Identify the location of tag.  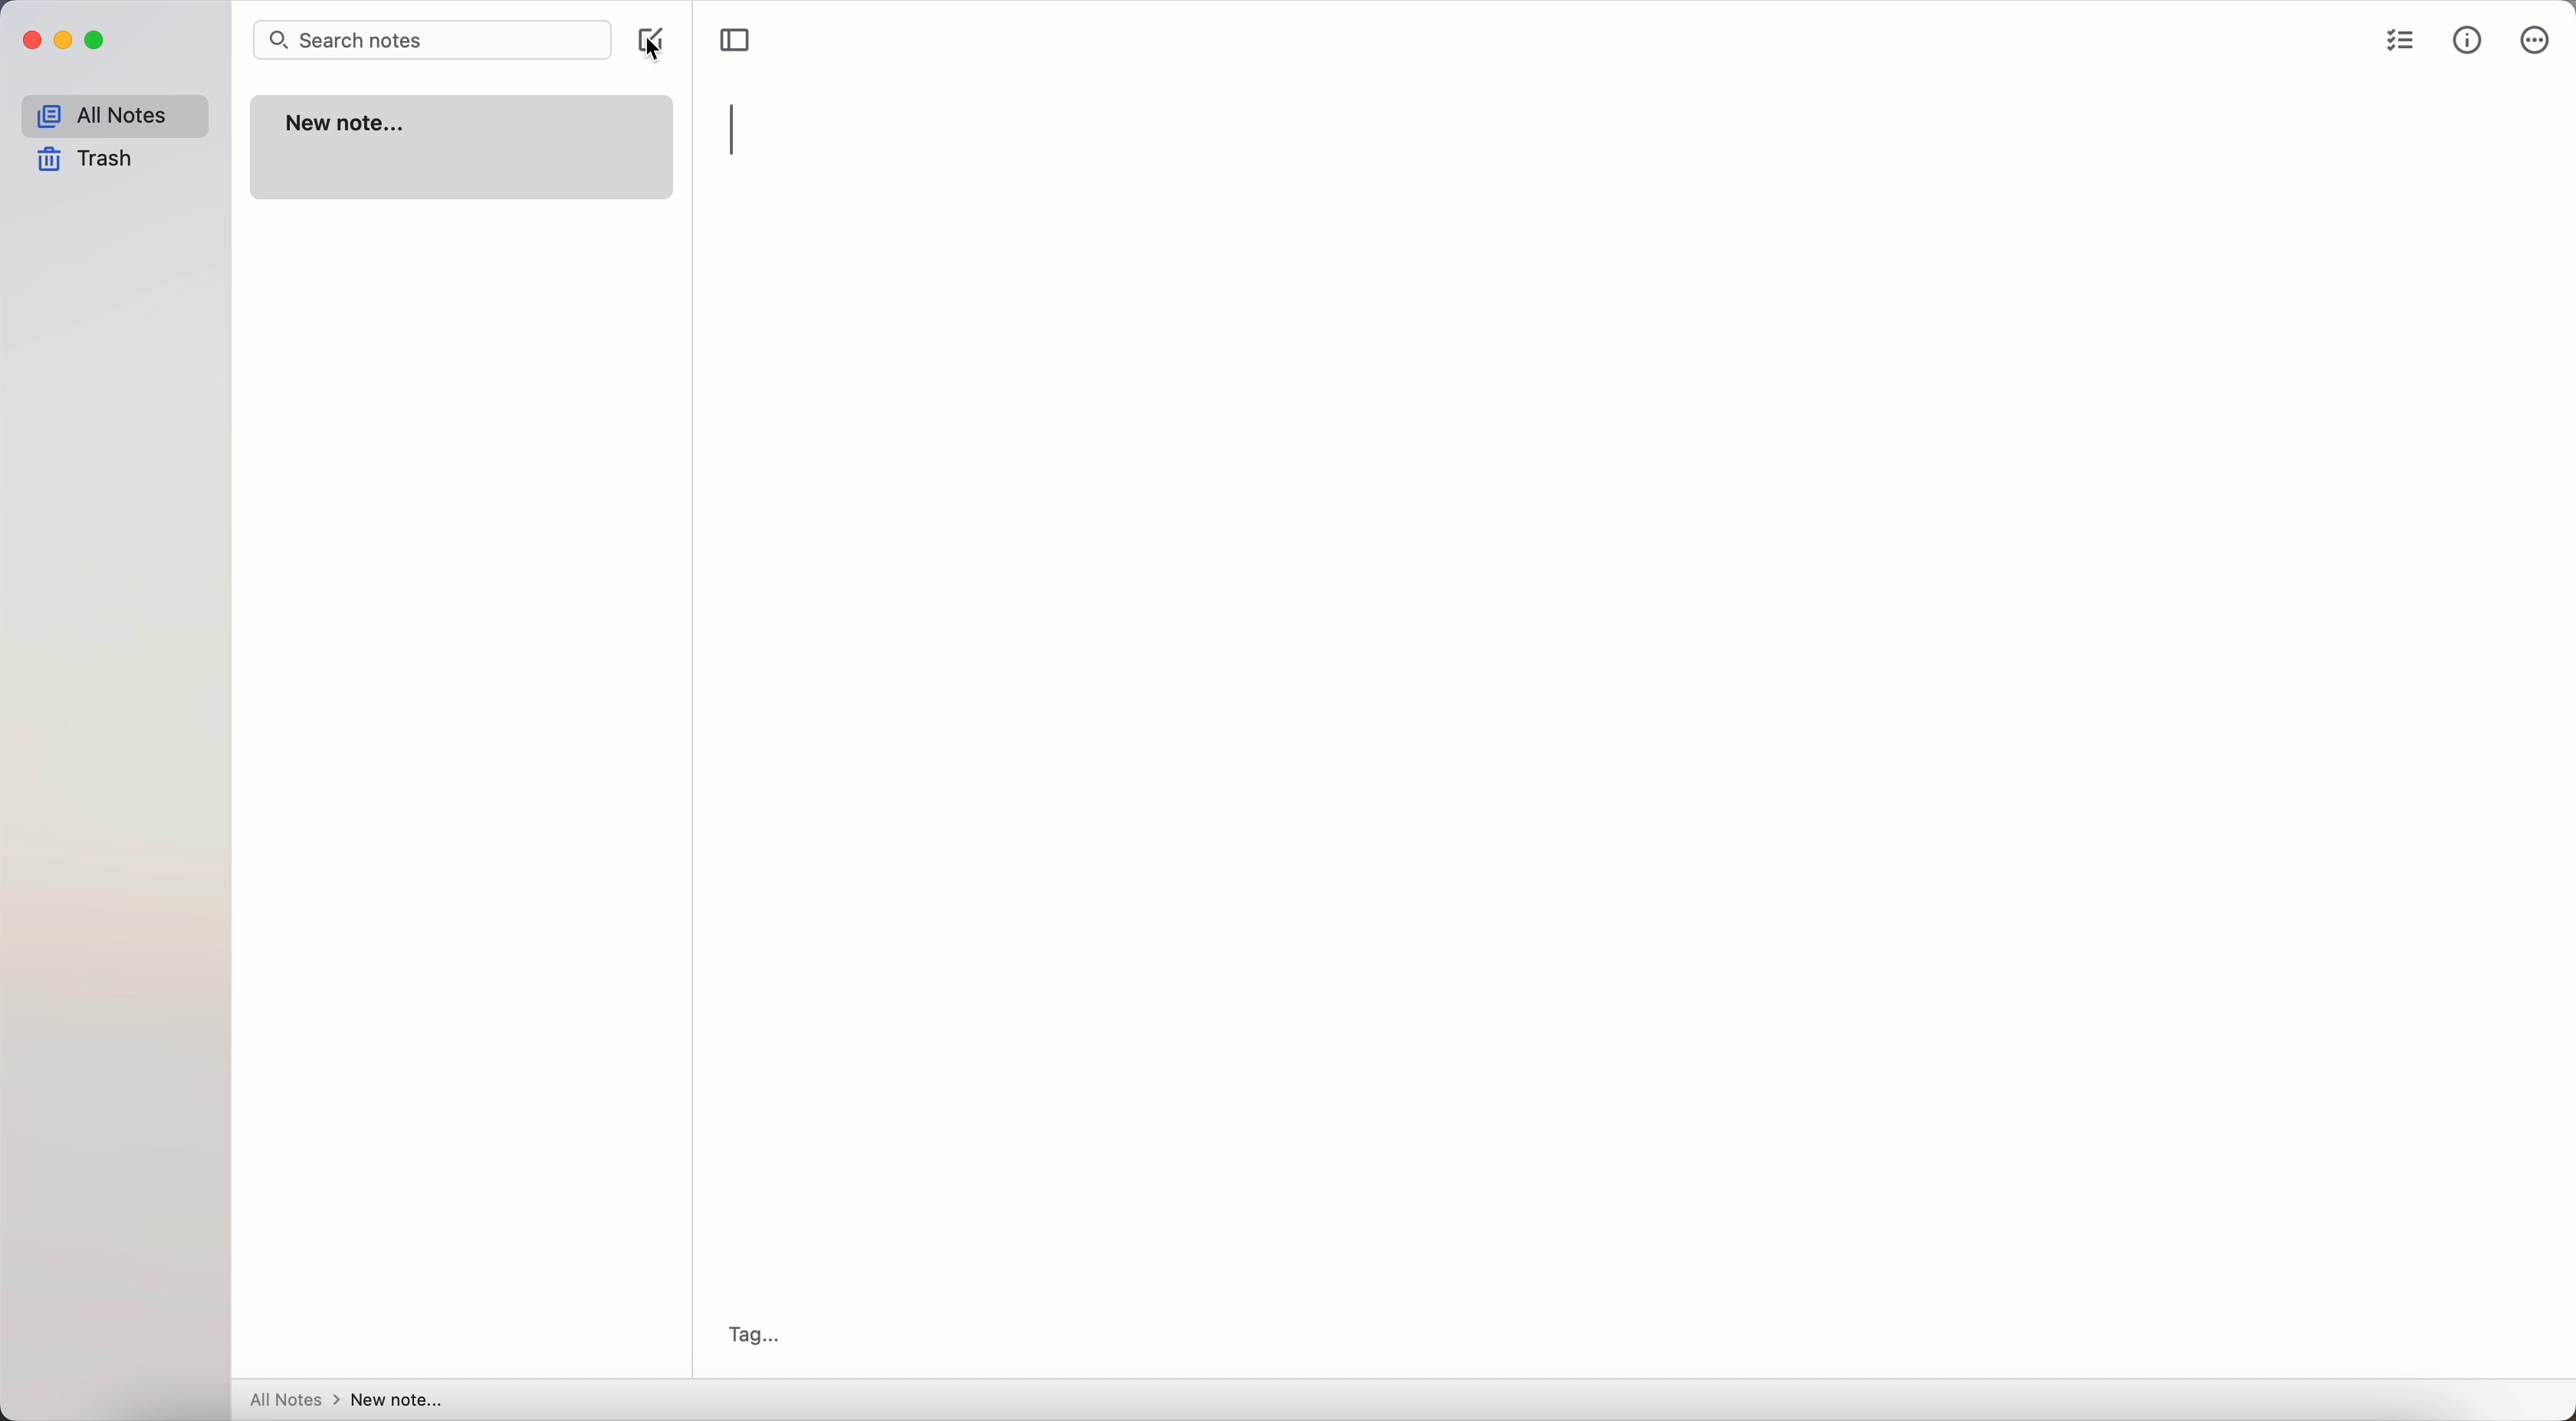
(760, 1335).